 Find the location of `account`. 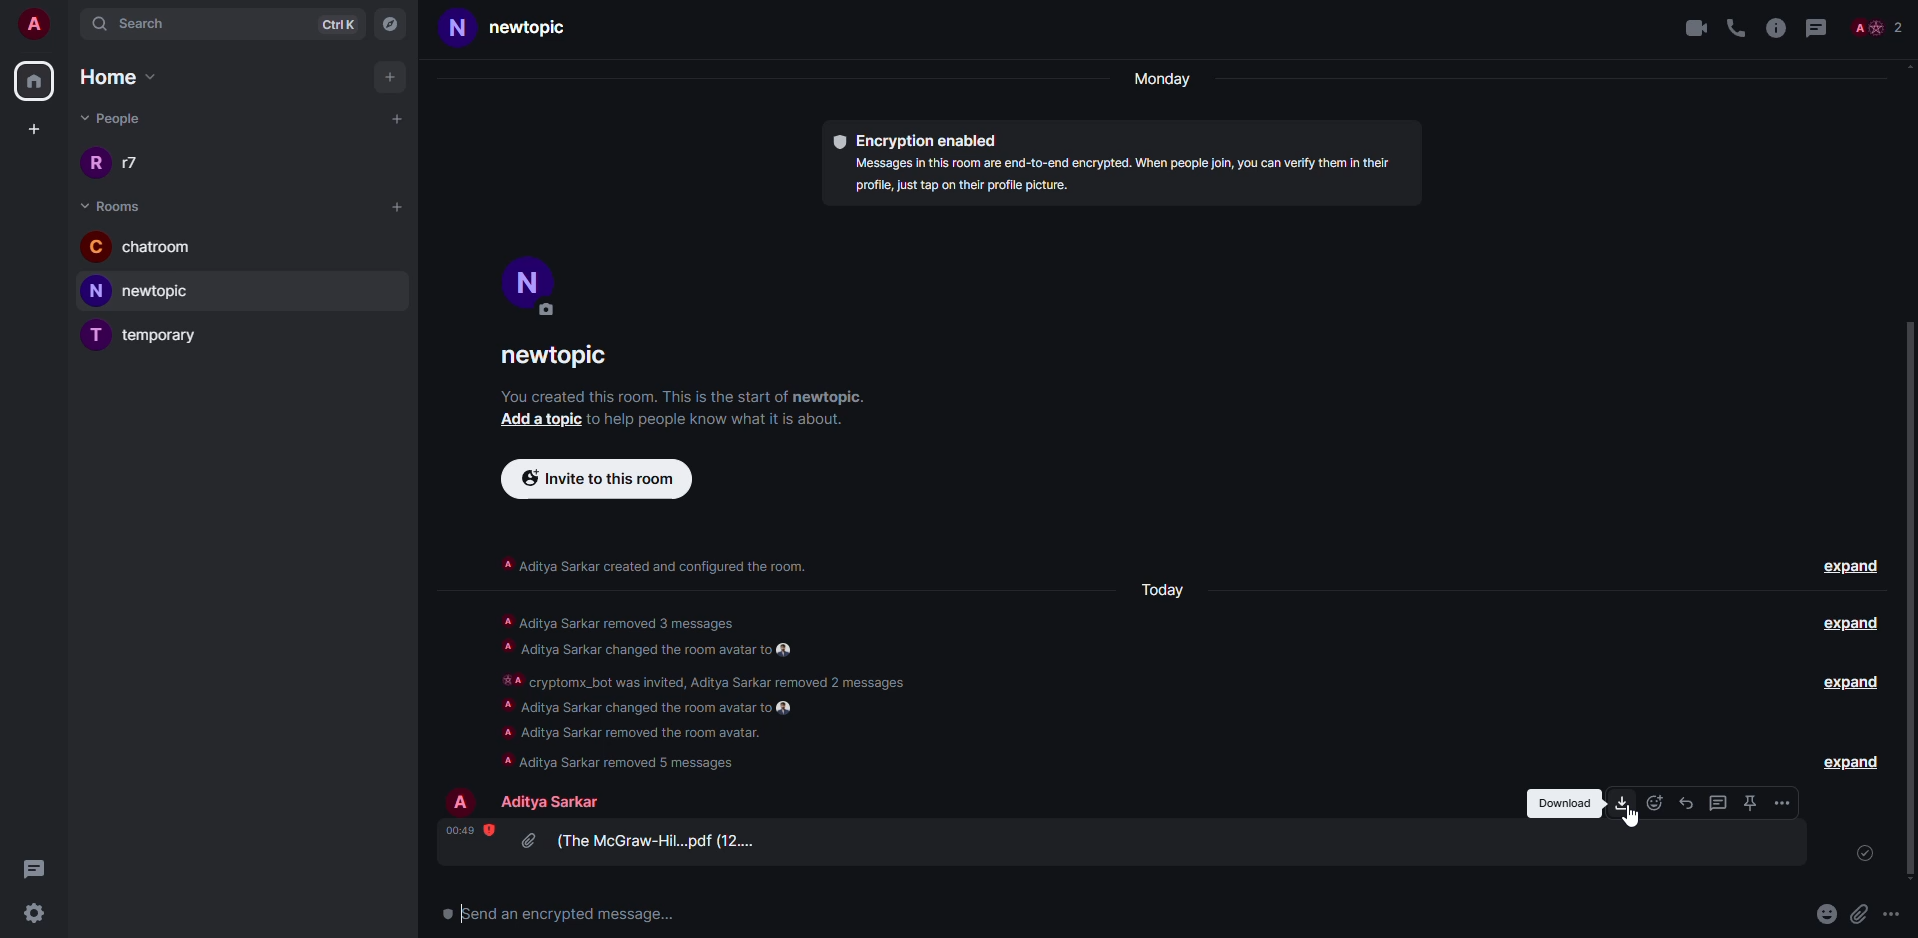

account is located at coordinates (30, 20).